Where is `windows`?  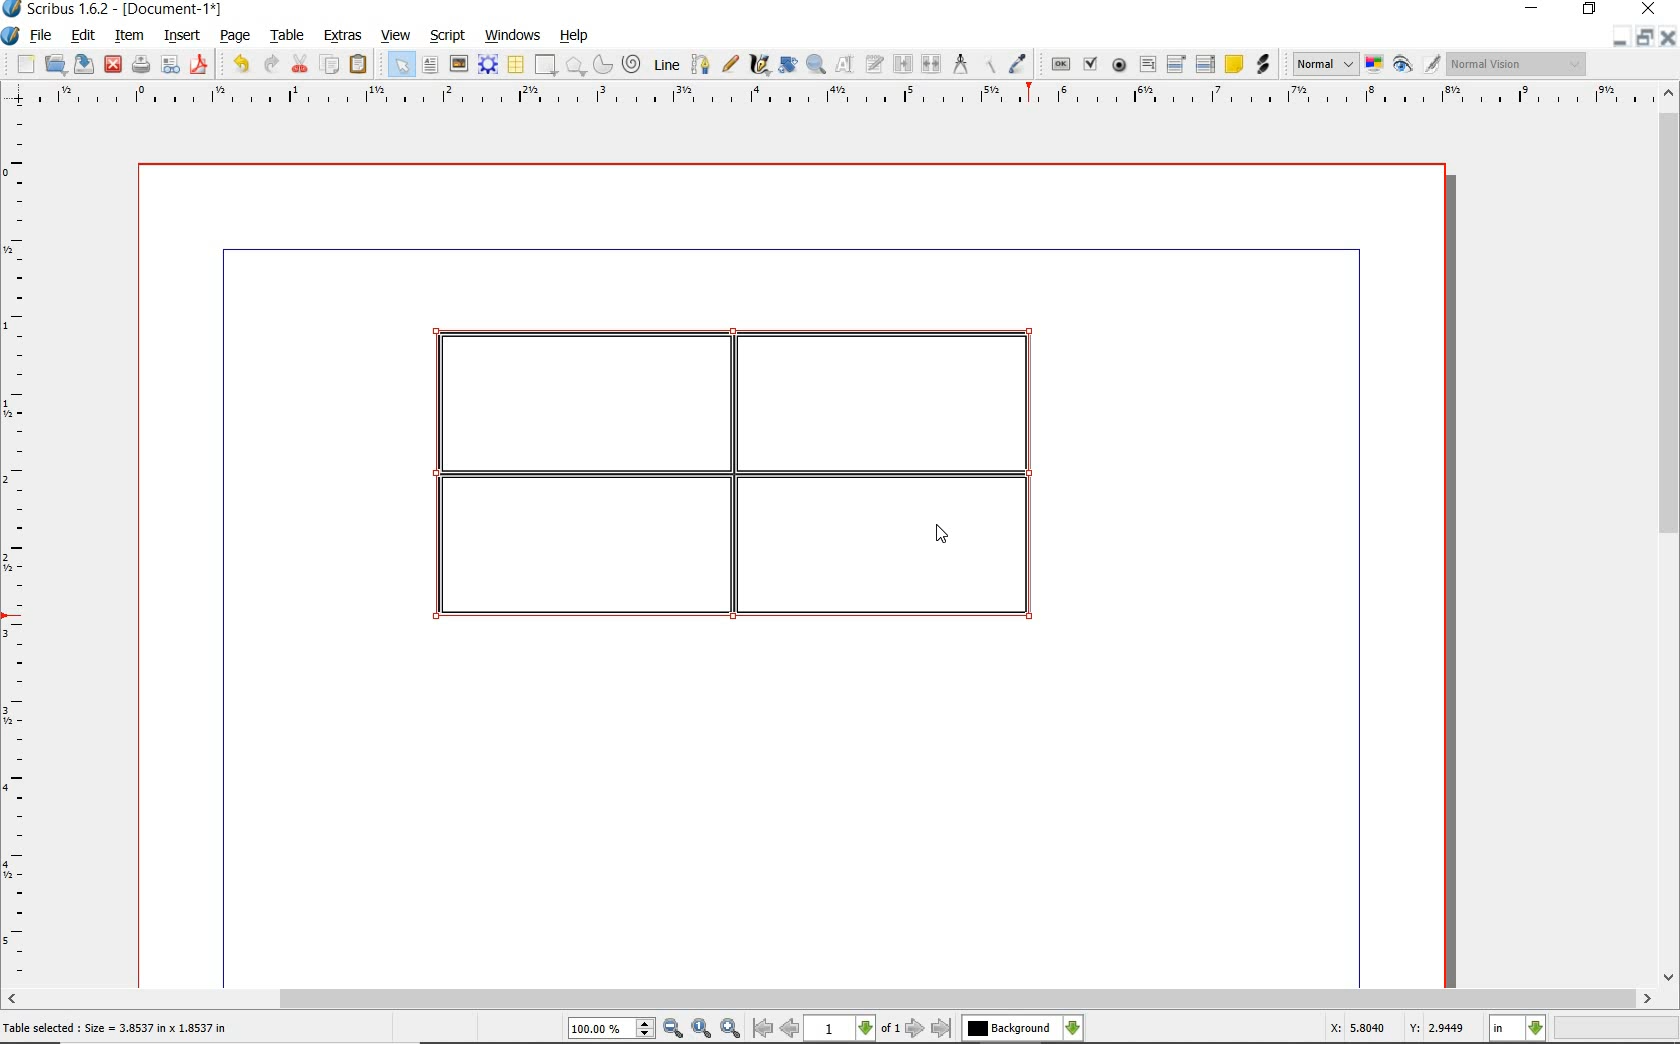 windows is located at coordinates (512, 36).